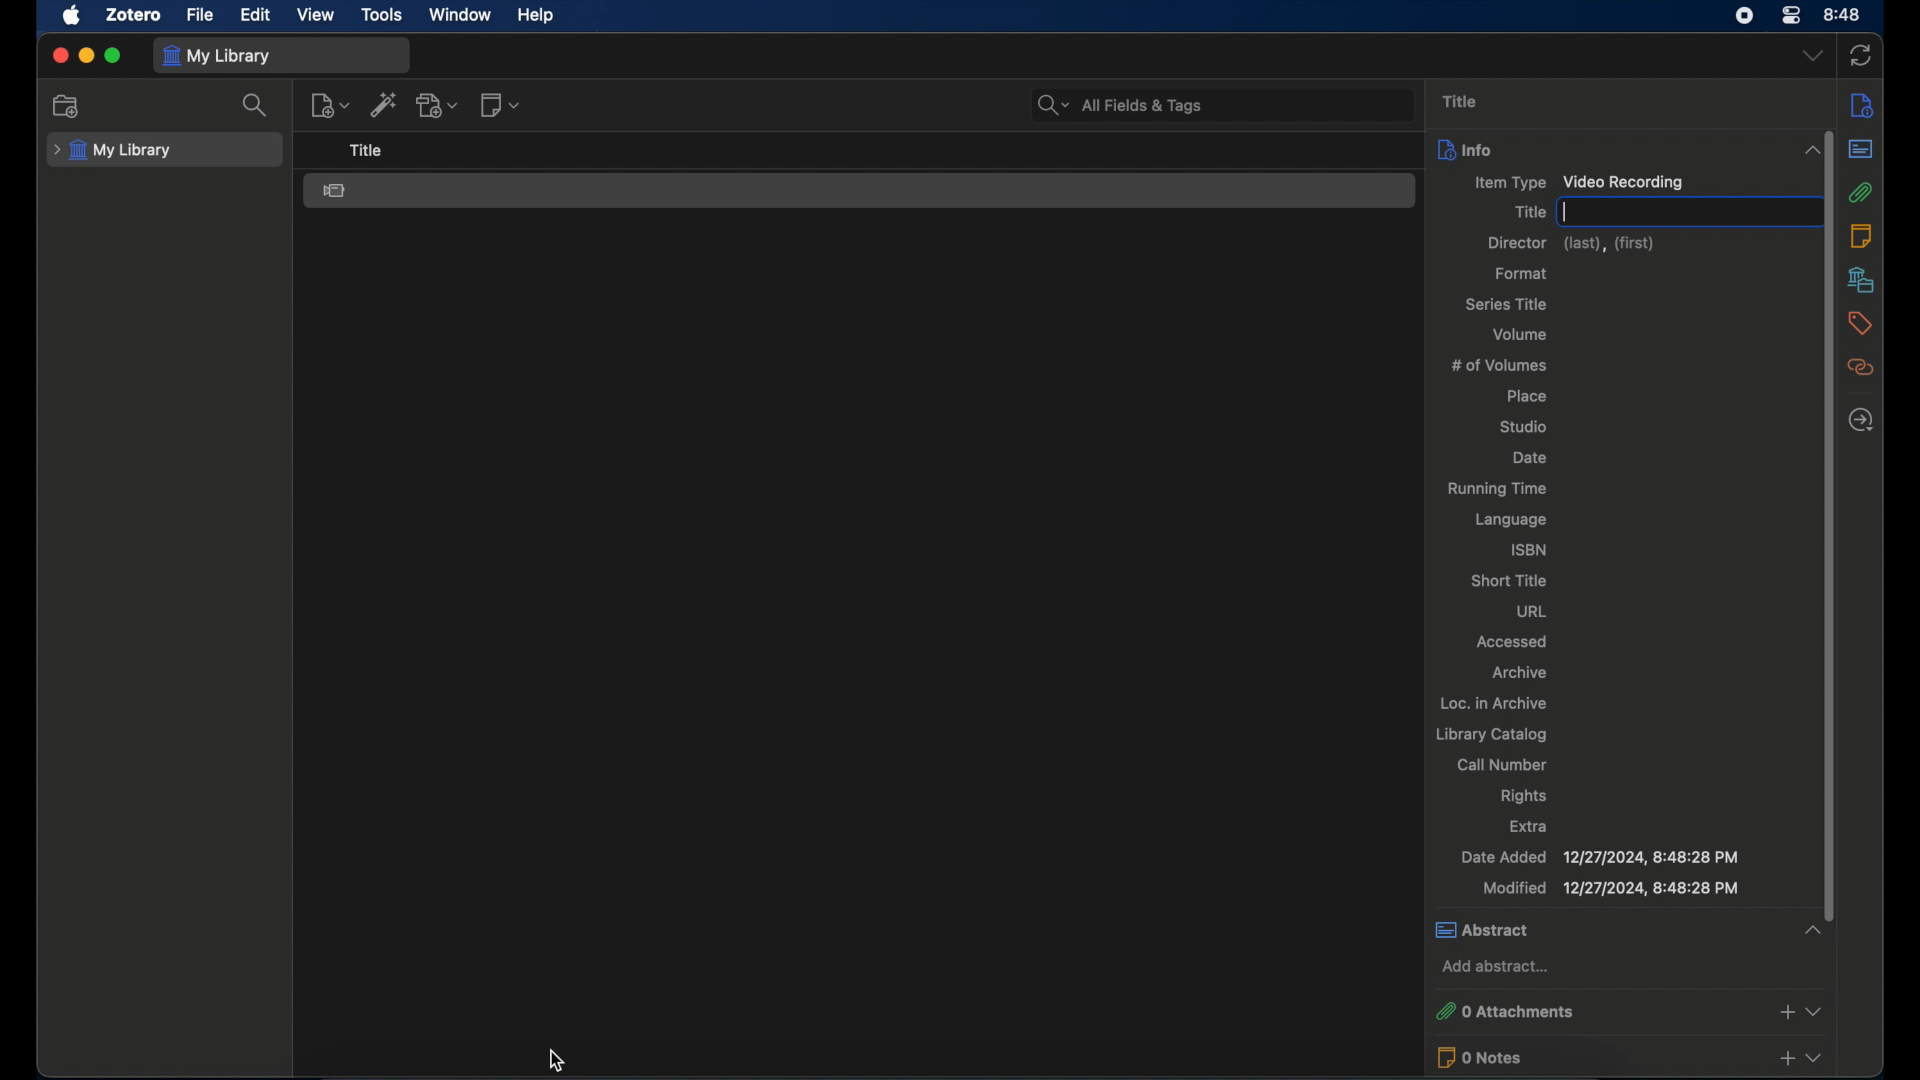  I want to click on attachments, so click(1860, 192).